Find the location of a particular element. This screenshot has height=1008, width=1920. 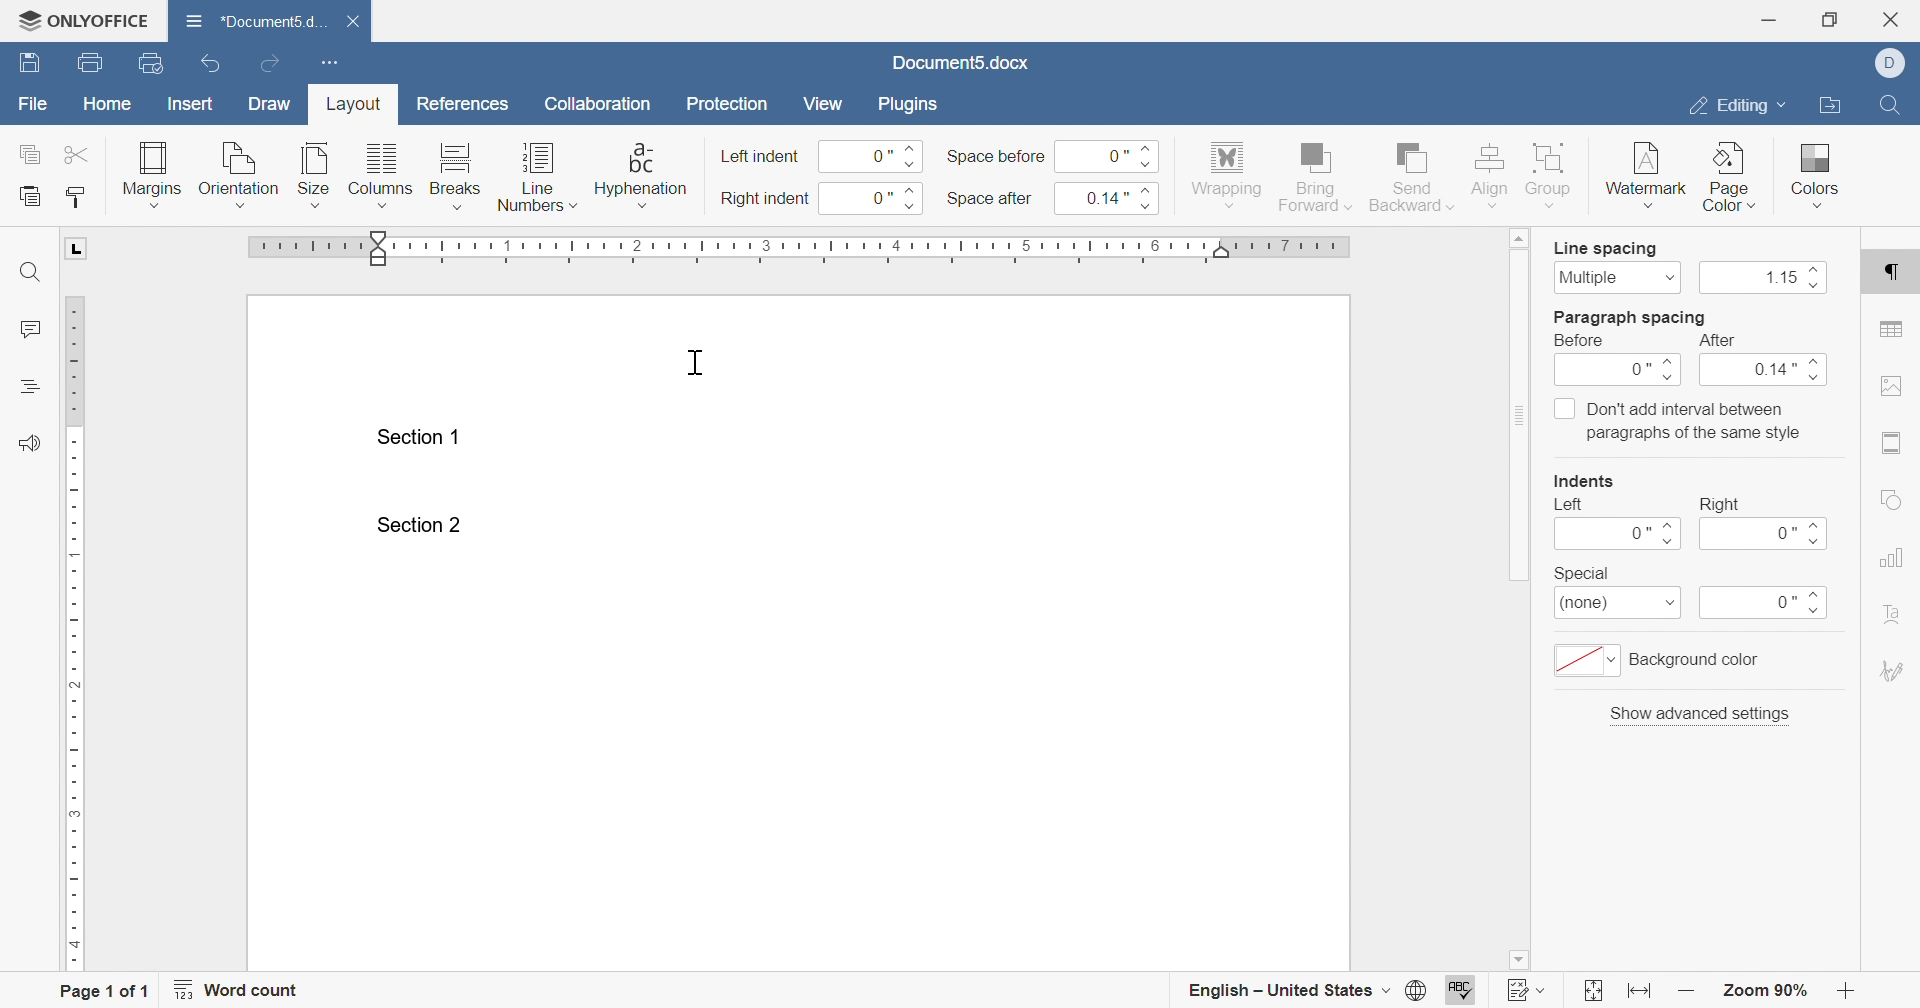

find is located at coordinates (33, 271).